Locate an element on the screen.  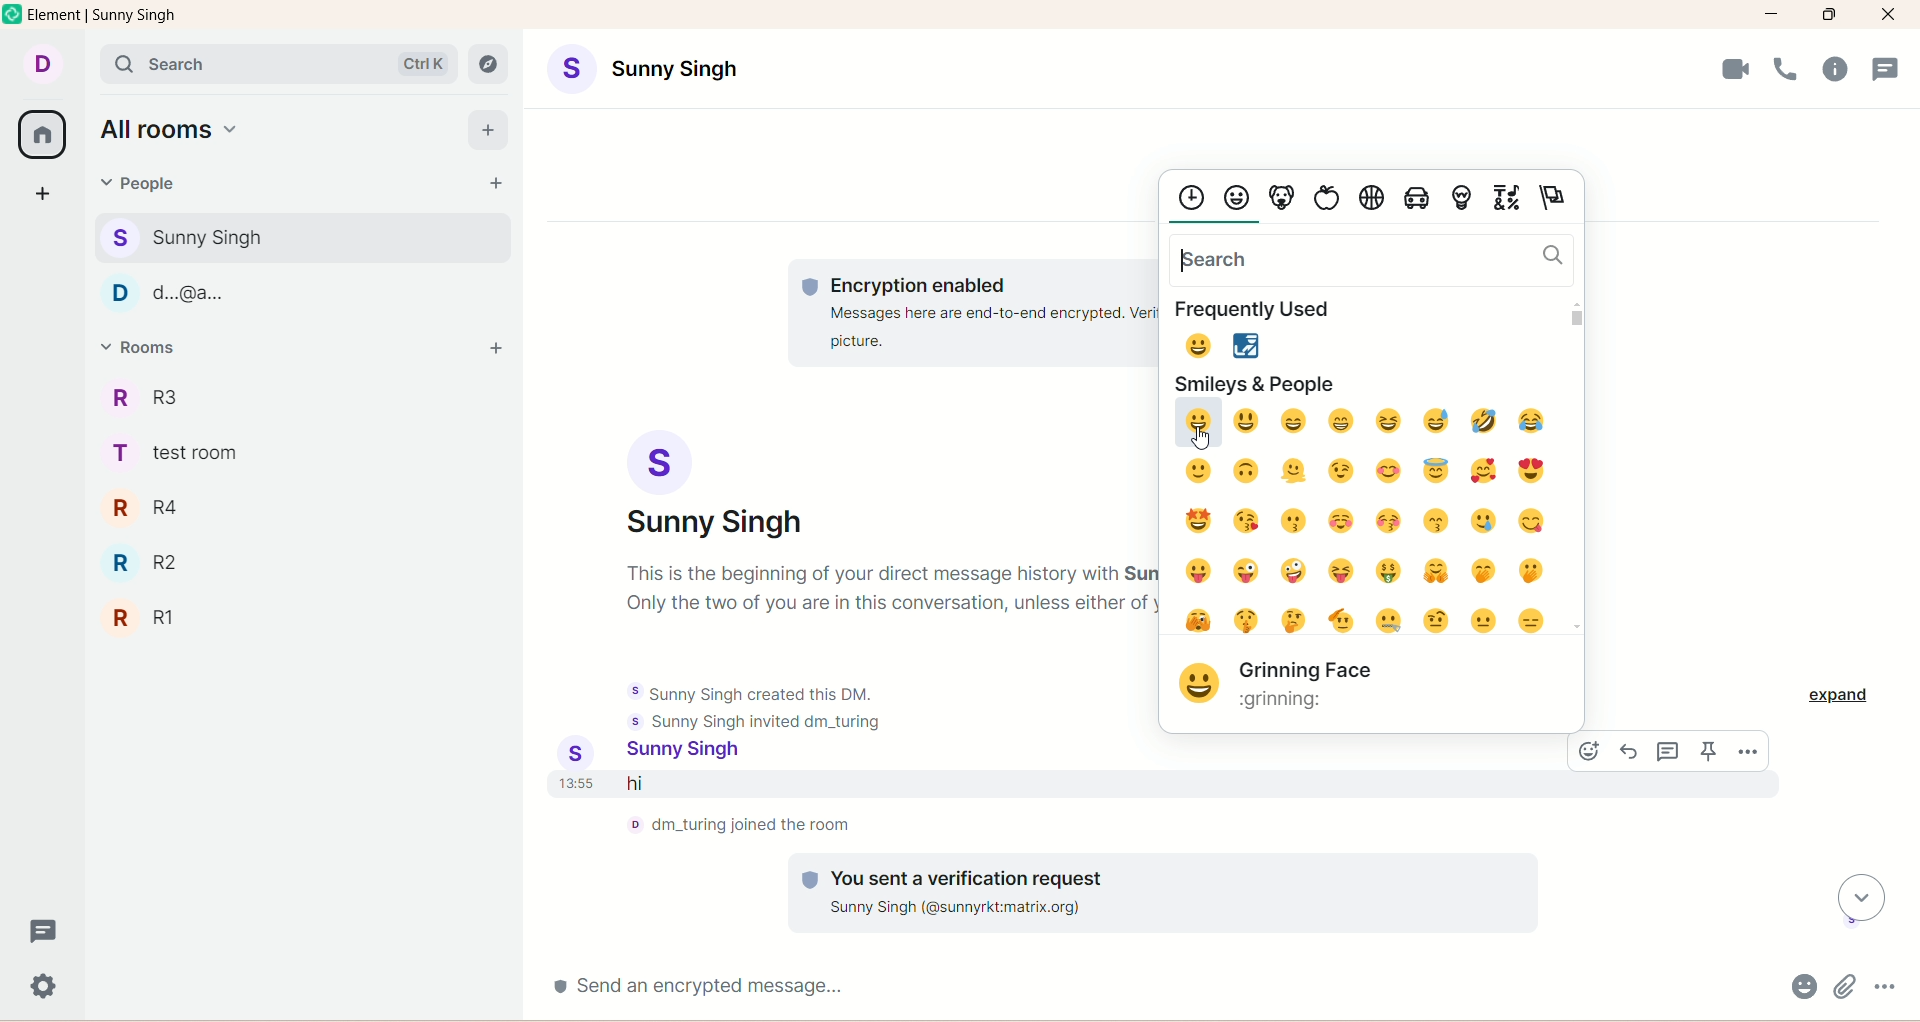
Face with tongue is located at coordinates (1198, 571).